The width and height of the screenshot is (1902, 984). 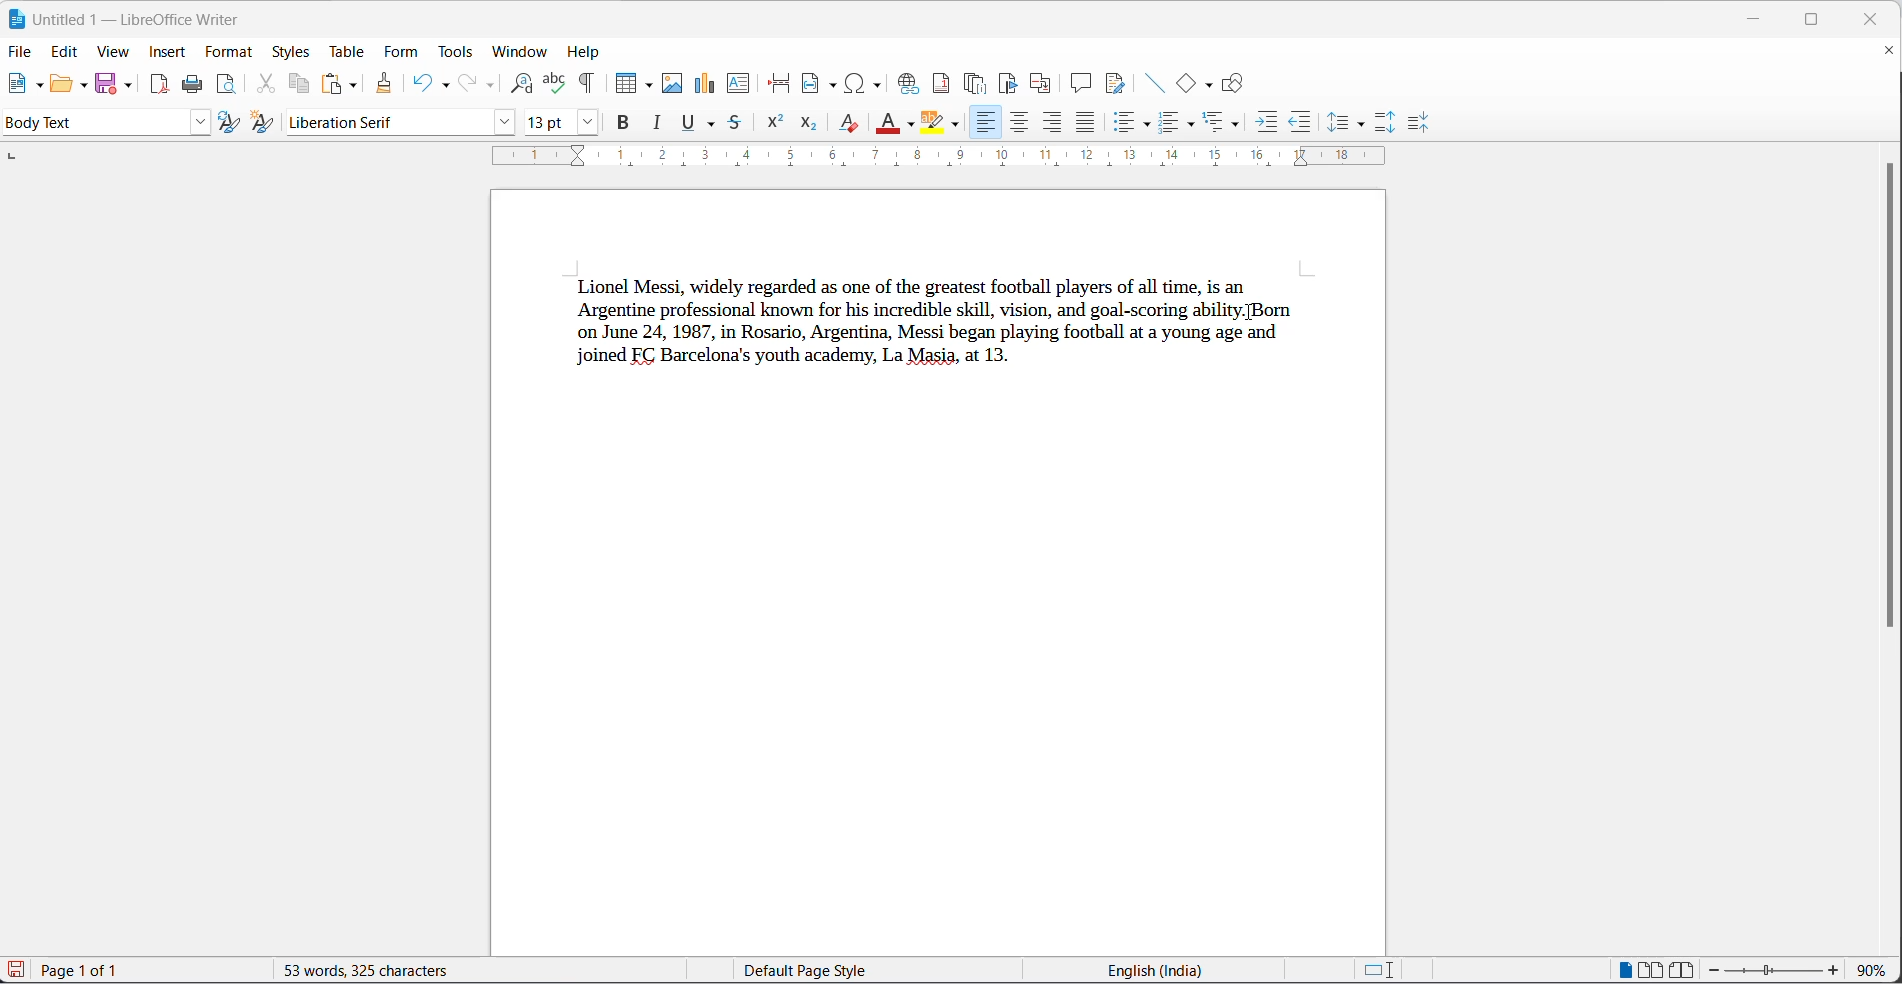 I want to click on decrease paragraph spacing, so click(x=1424, y=122).